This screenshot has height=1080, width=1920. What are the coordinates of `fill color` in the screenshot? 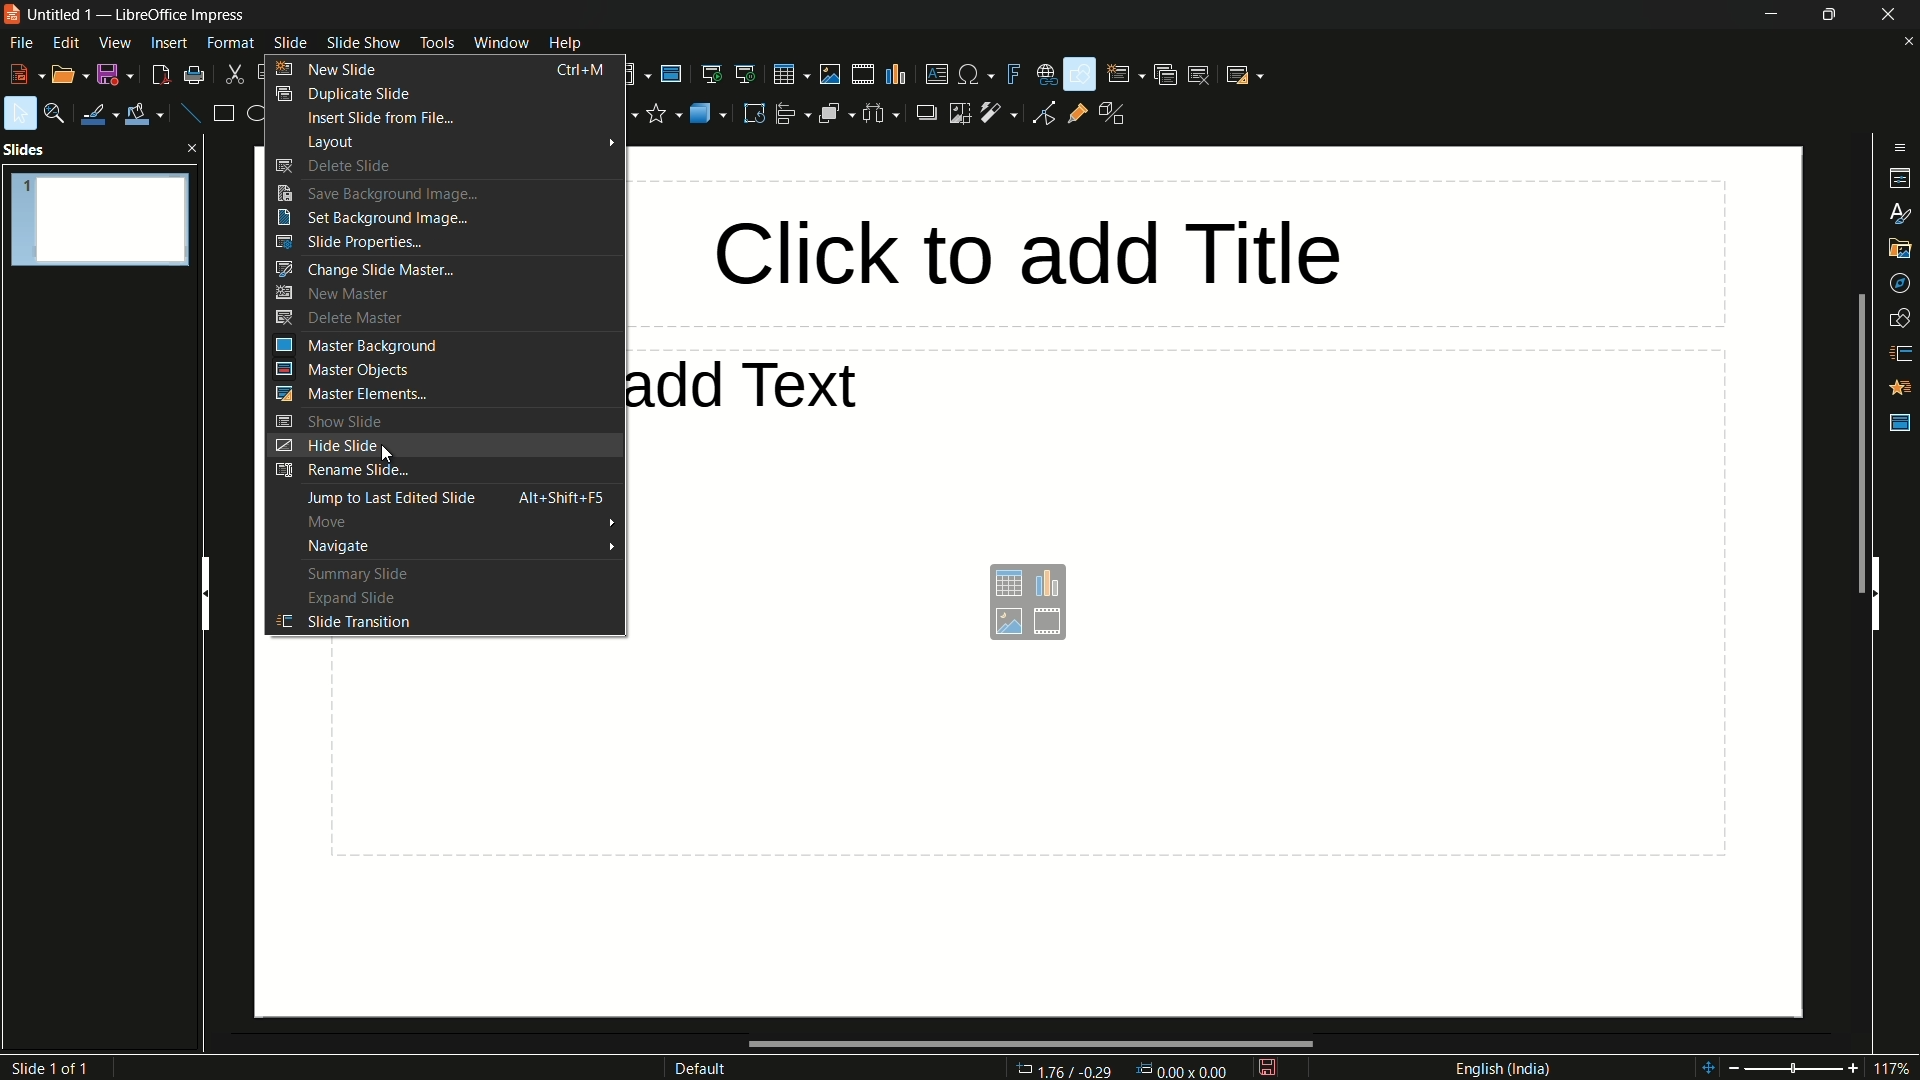 It's located at (145, 114).